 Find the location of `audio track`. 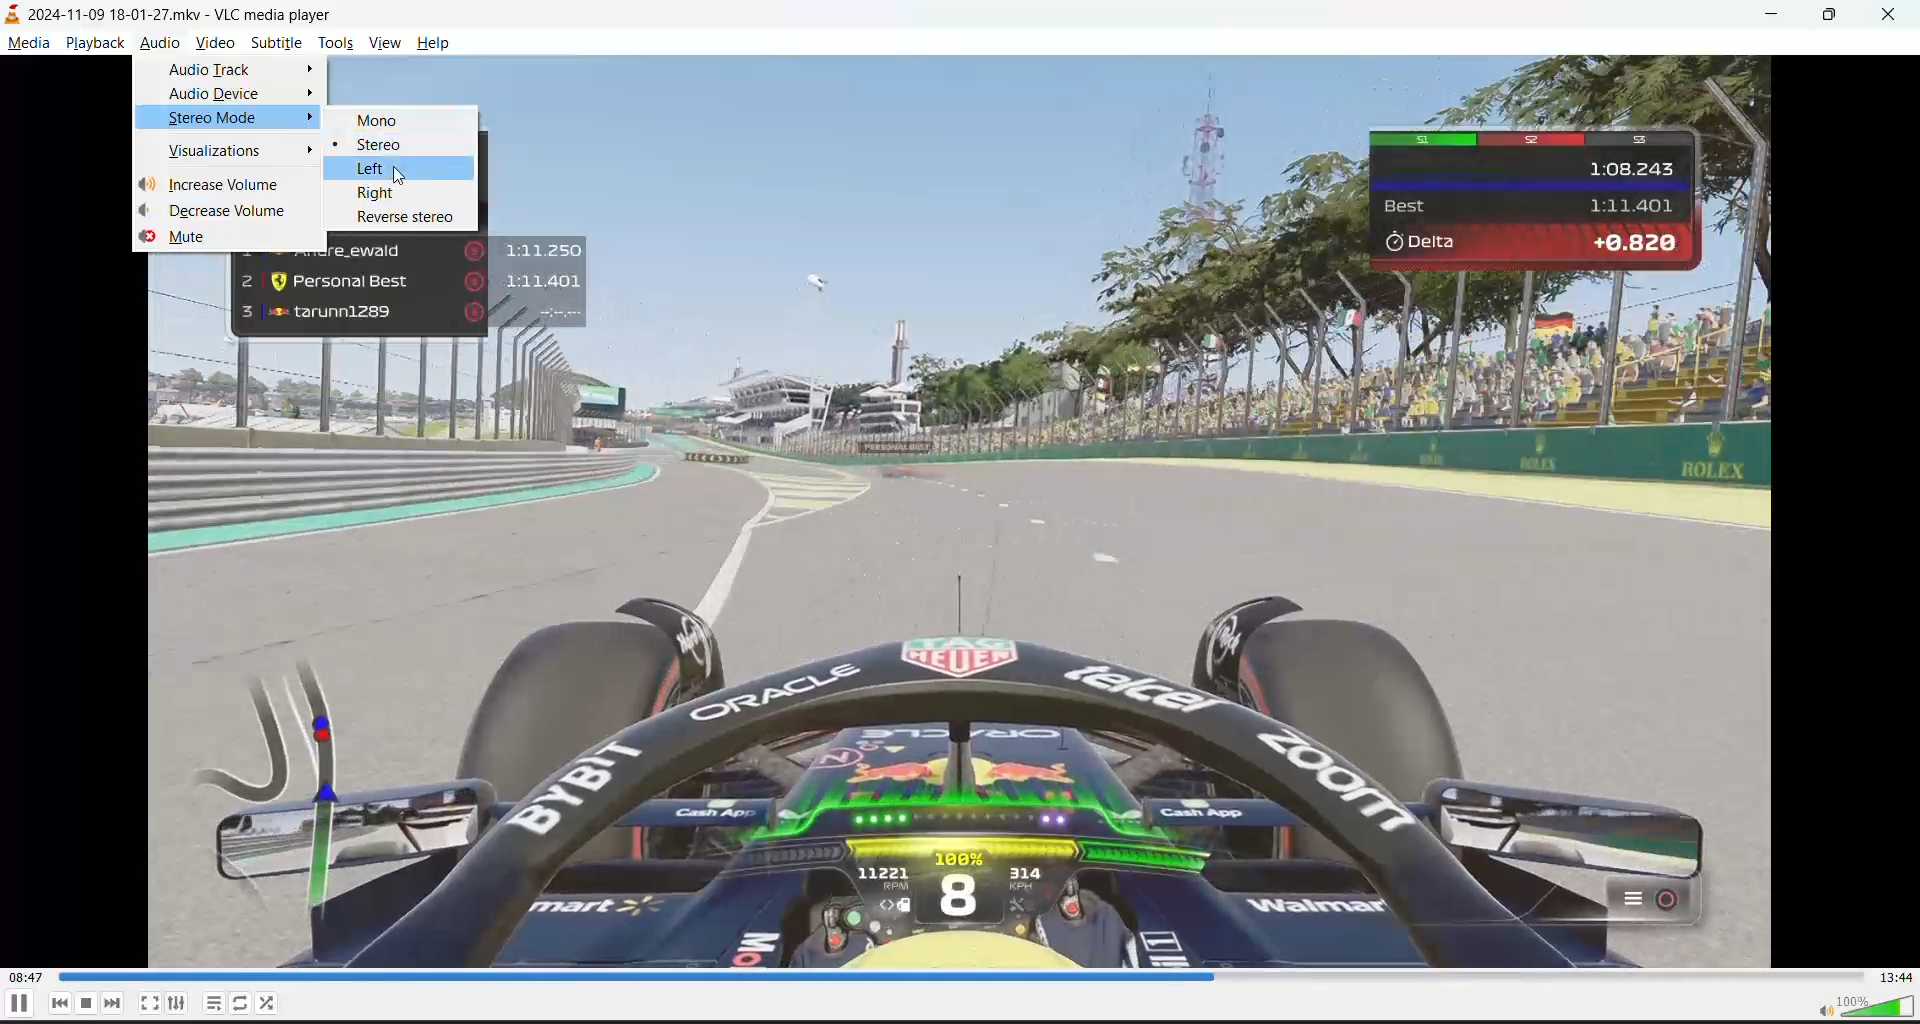

audio track is located at coordinates (210, 72).